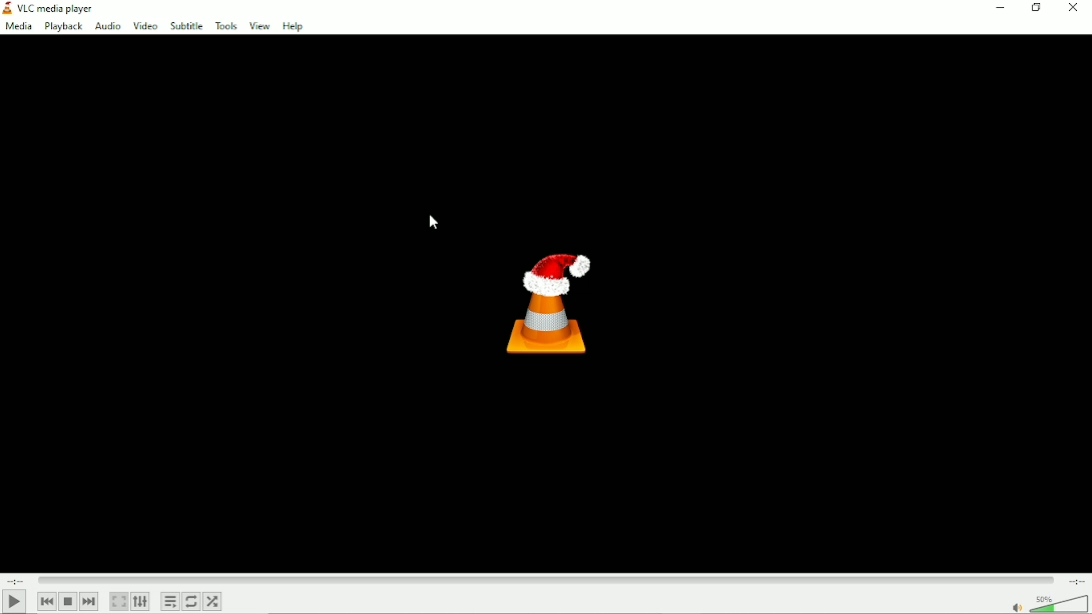  I want to click on Audio, so click(107, 27).